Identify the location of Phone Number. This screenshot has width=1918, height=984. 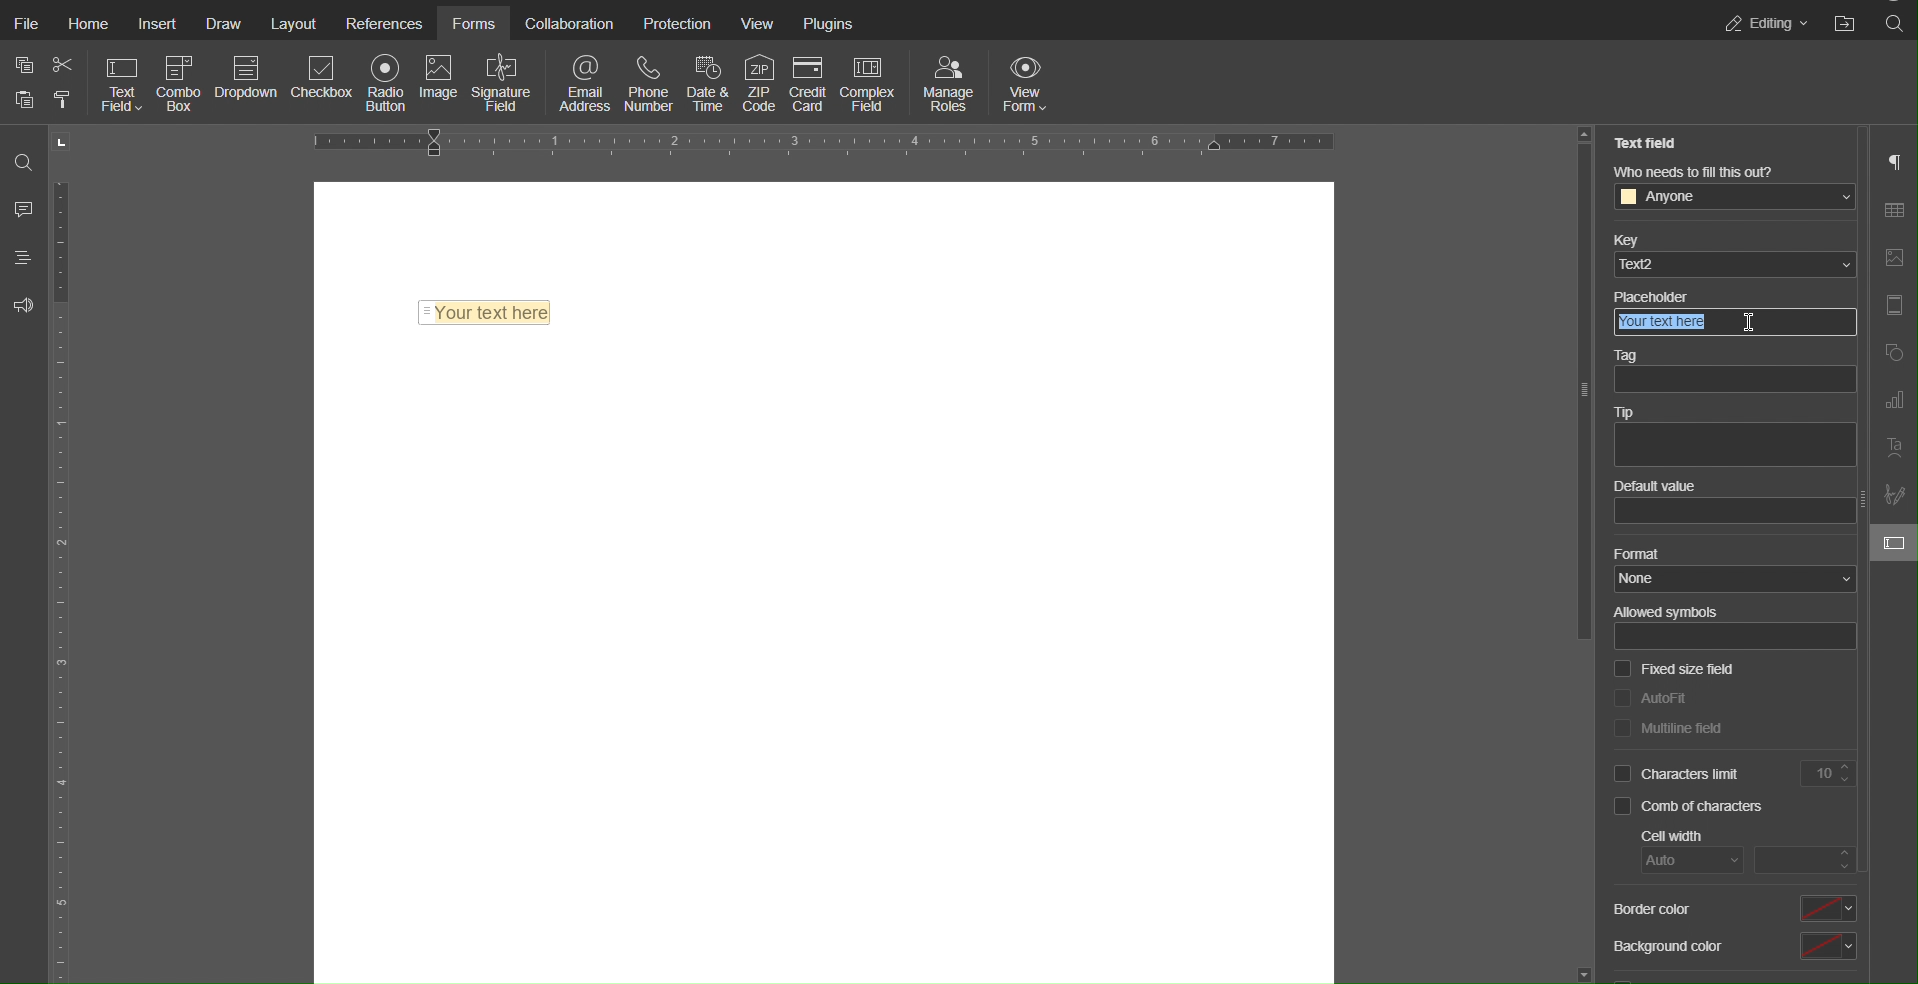
(648, 83).